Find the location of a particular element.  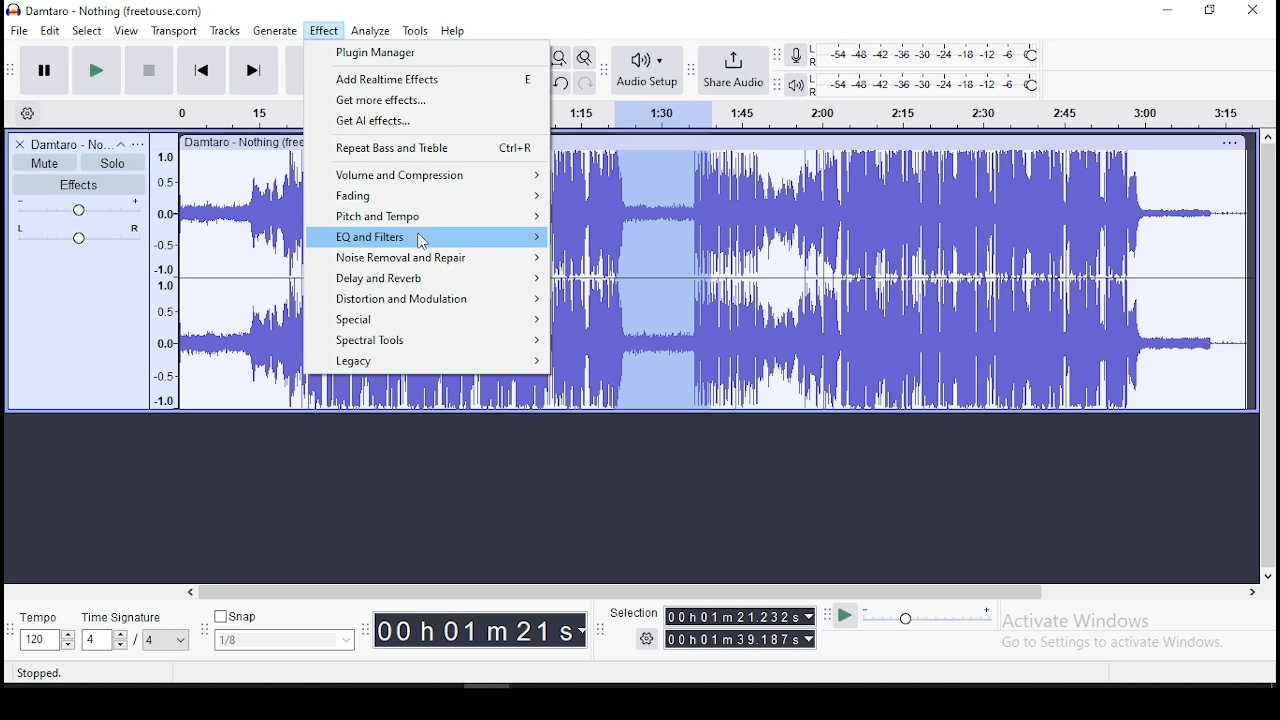

 is located at coordinates (604, 70).